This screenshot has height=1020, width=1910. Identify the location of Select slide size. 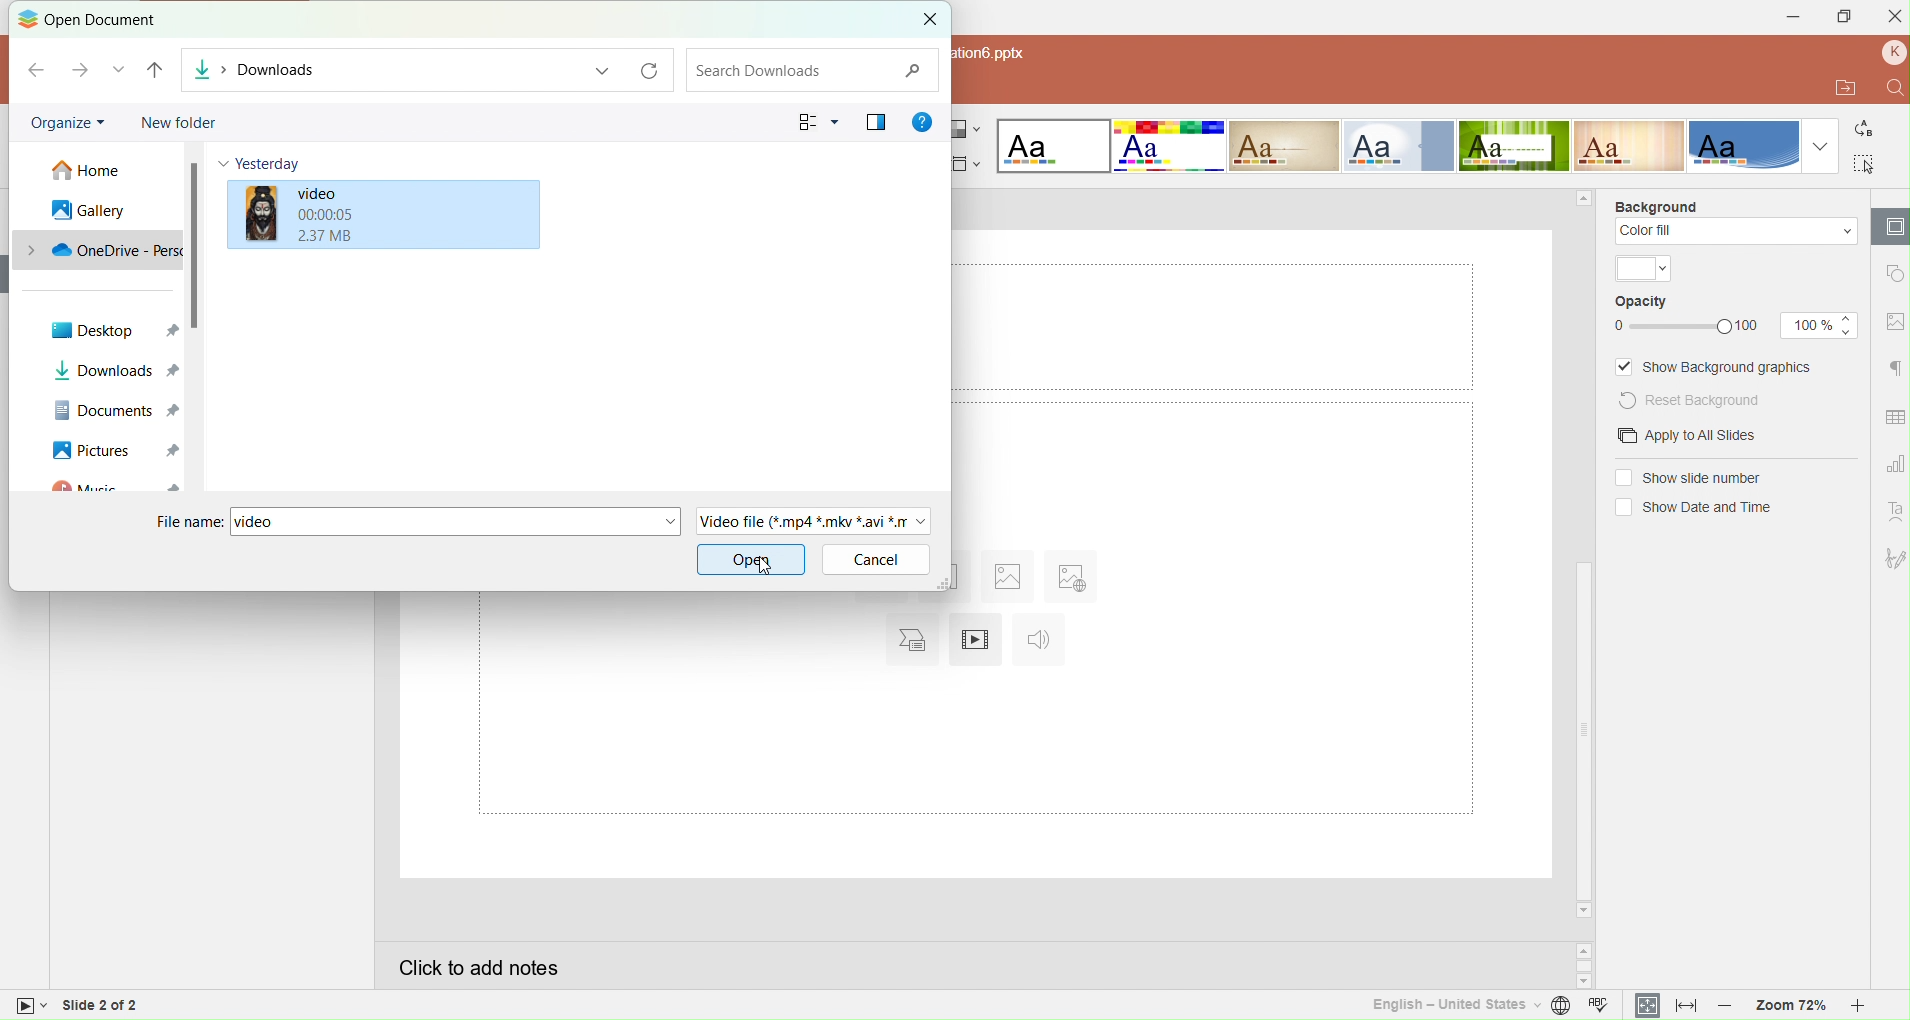
(969, 161).